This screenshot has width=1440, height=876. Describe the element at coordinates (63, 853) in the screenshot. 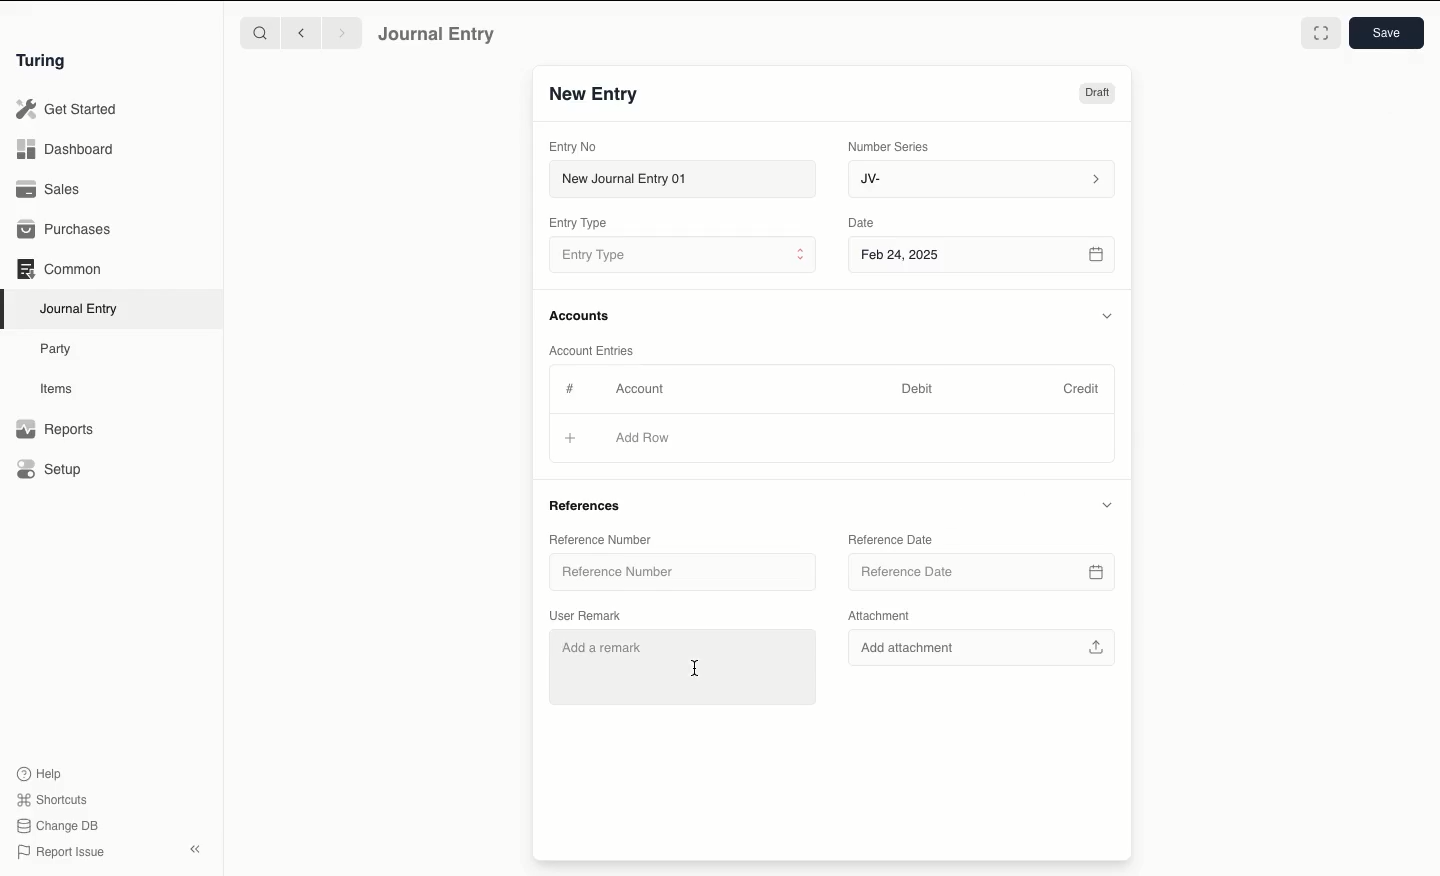

I see `Report Issue` at that location.